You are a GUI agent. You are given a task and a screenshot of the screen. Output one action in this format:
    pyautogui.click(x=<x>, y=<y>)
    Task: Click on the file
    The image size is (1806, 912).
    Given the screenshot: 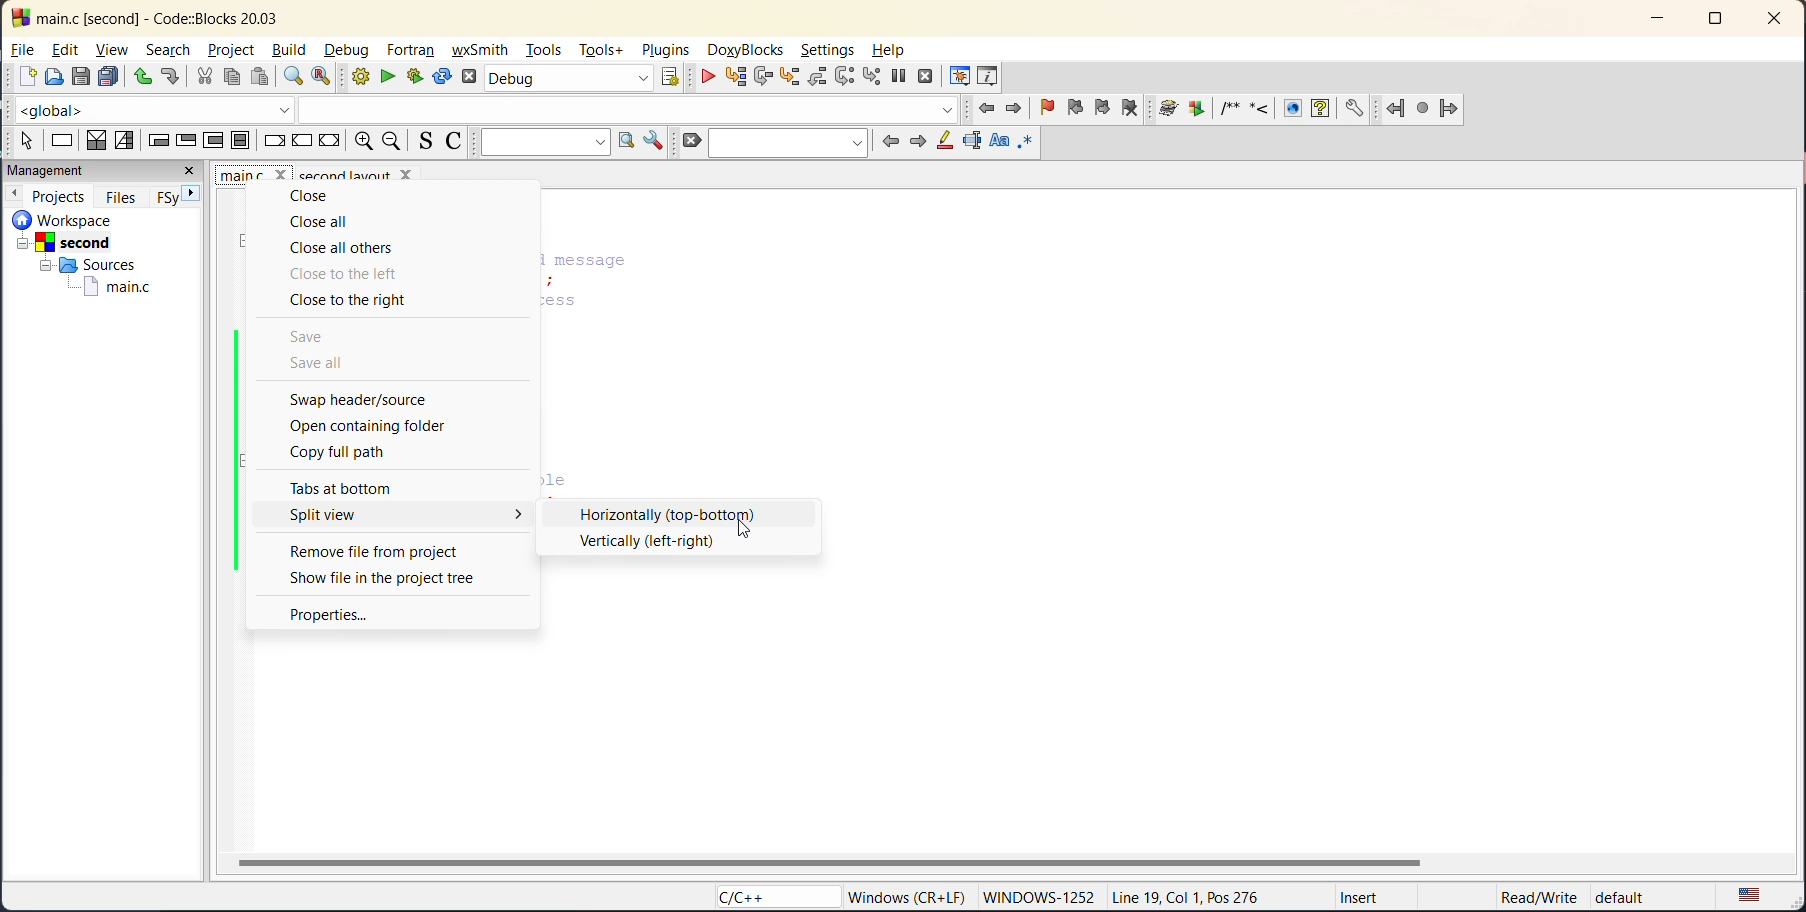 What is the action you would take?
    pyautogui.click(x=23, y=48)
    